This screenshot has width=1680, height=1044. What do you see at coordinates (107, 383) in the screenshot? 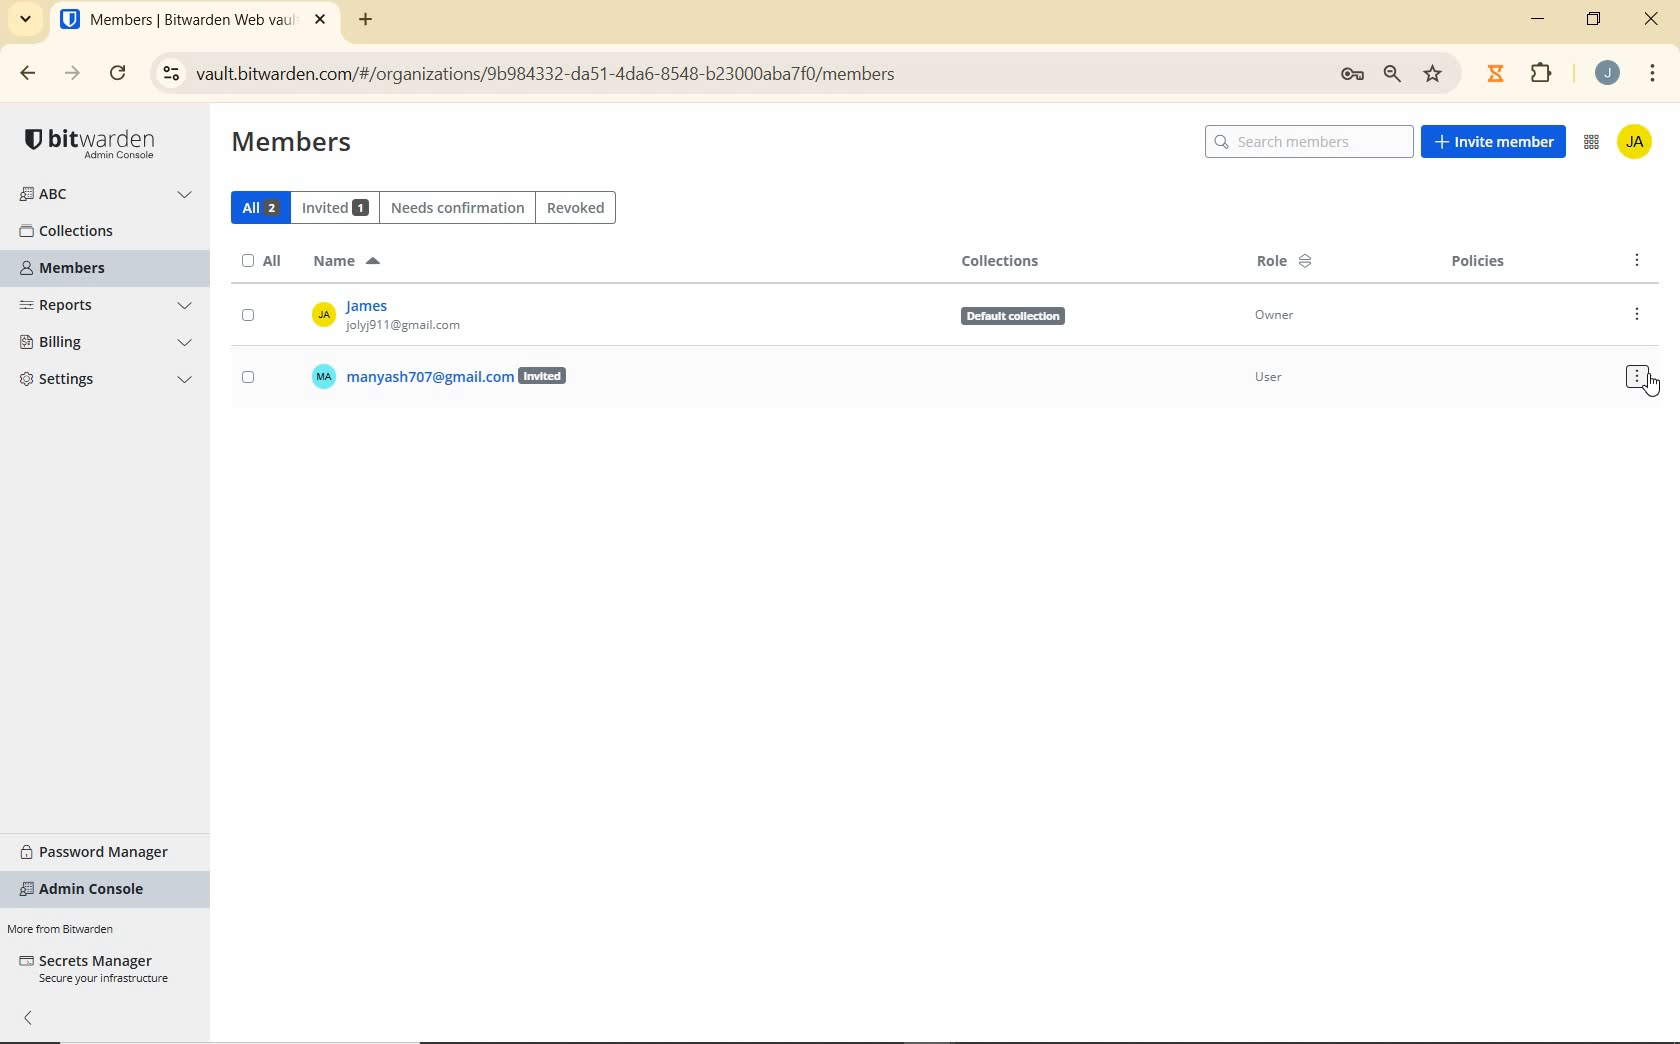
I see `SETTINGS` at bounding box center [107, 383].